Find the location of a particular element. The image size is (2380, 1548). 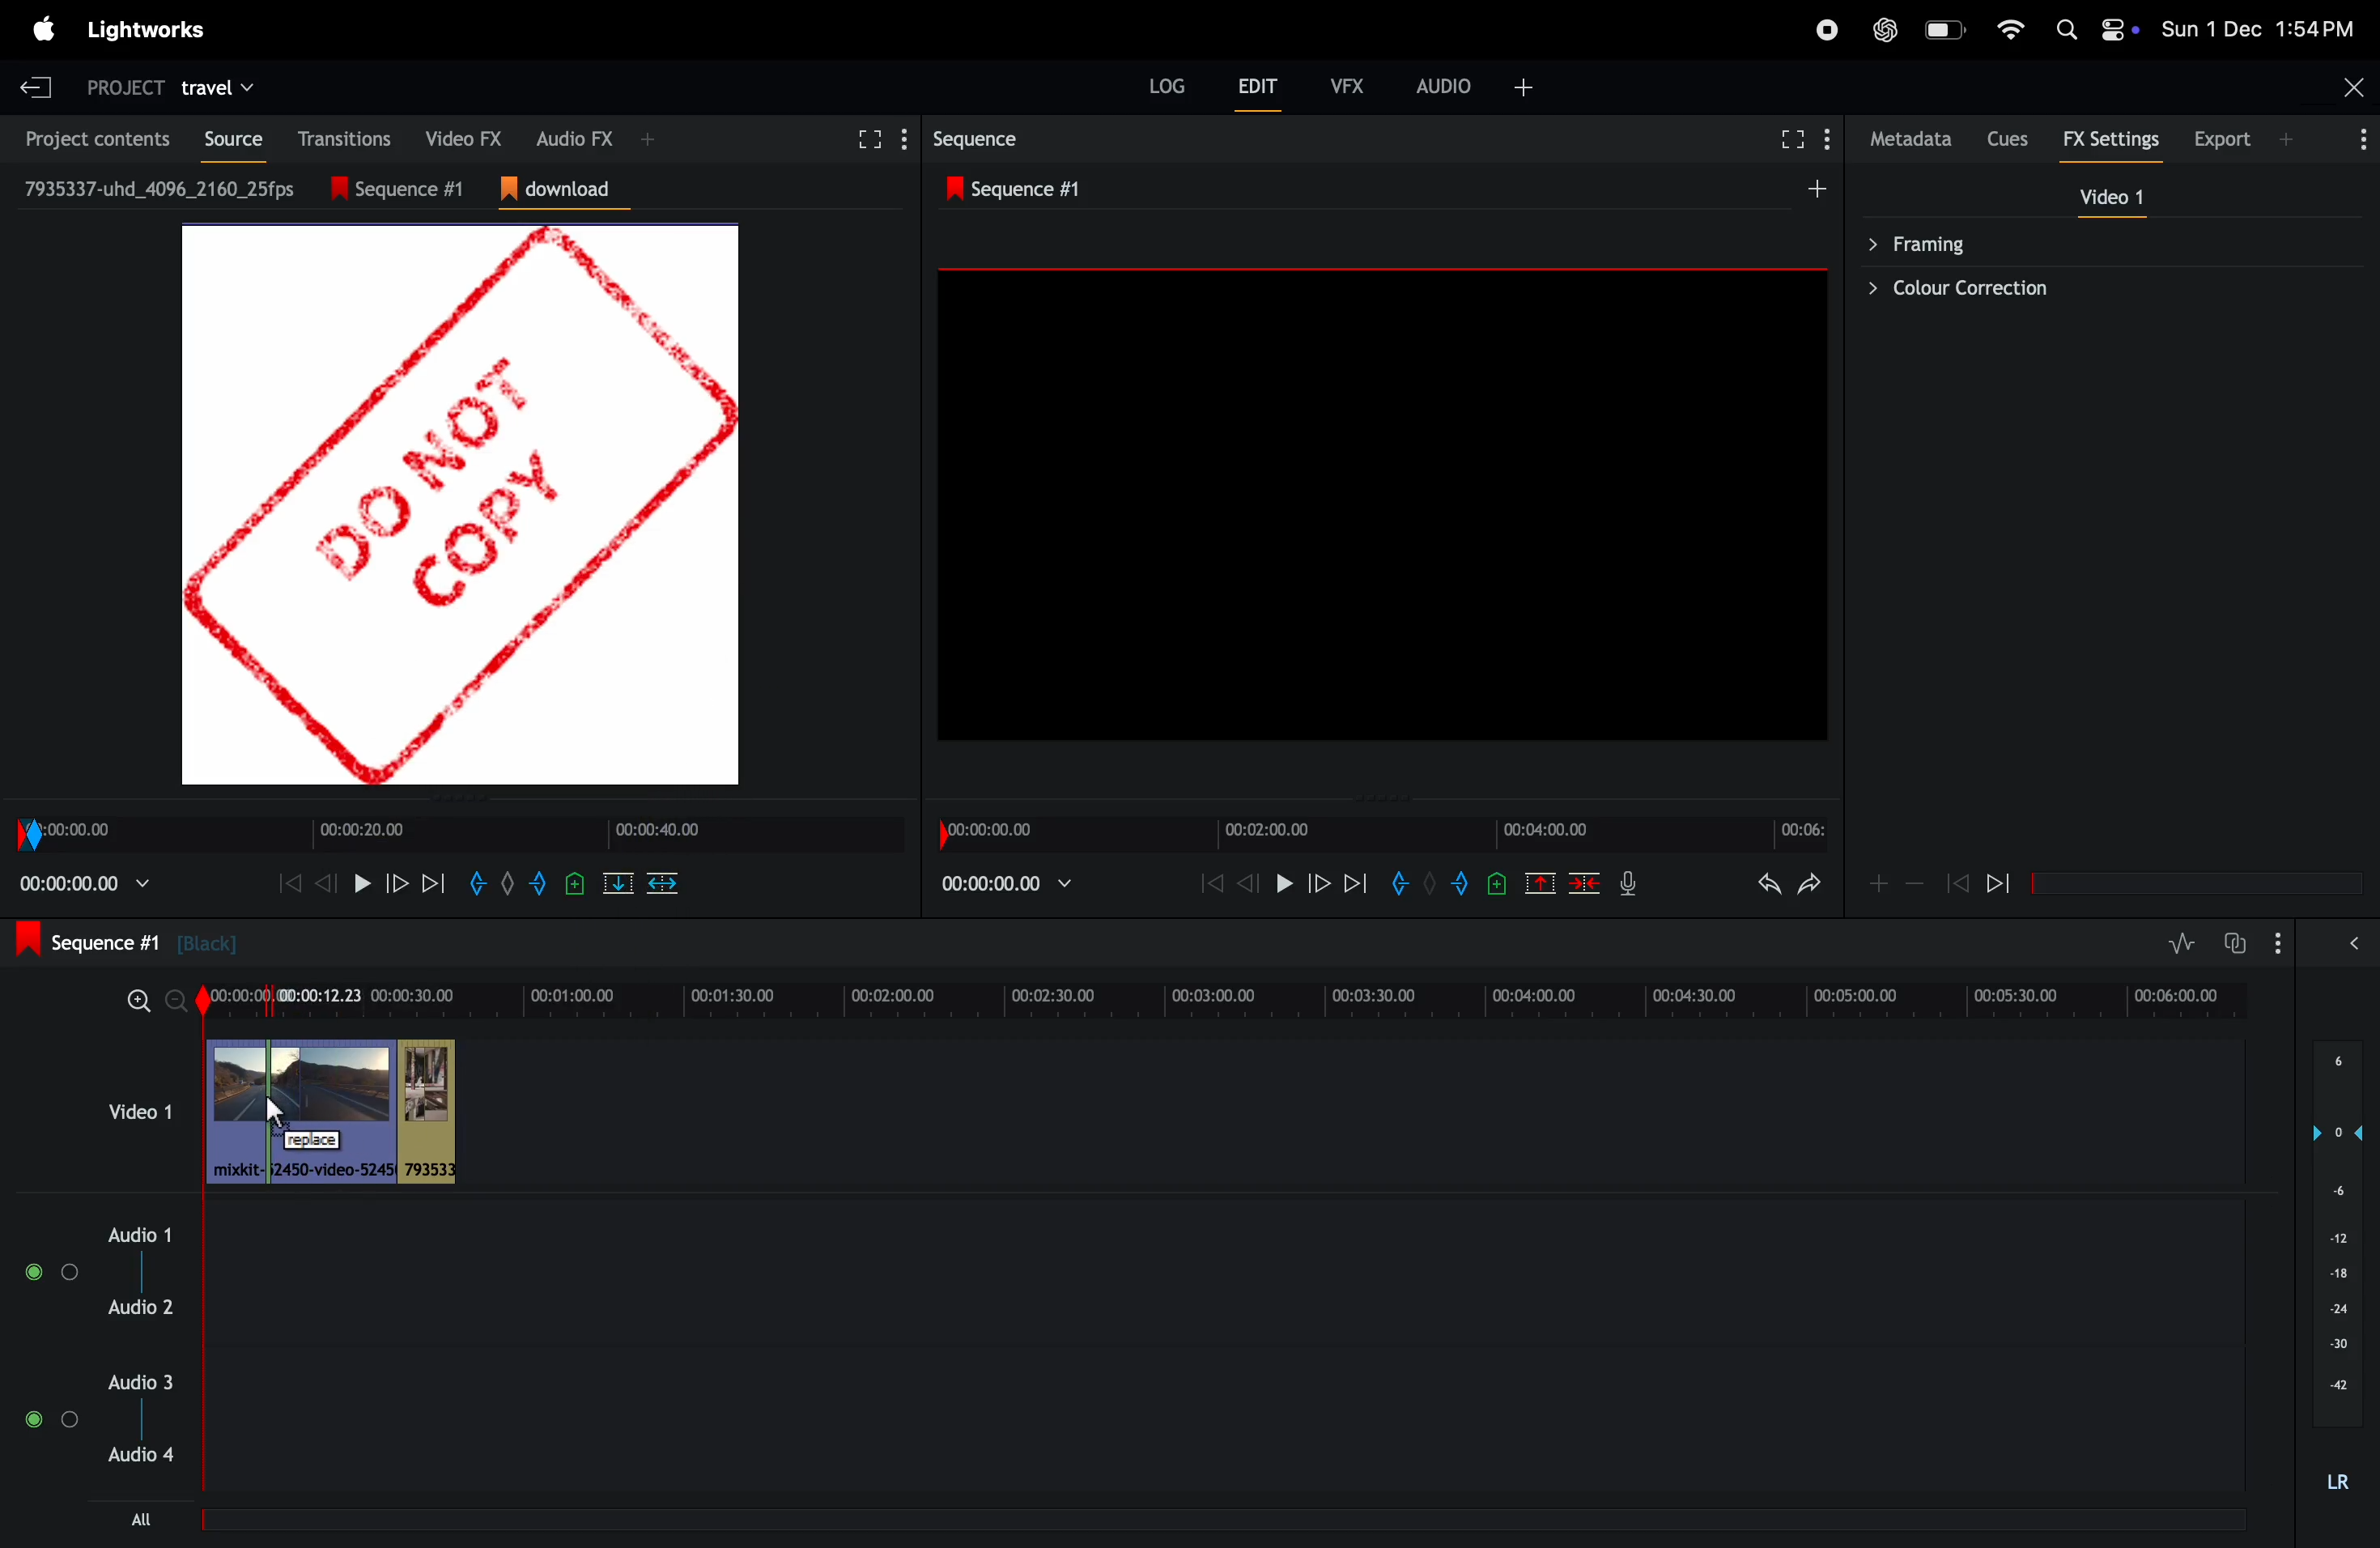

all is located at coordinates (142, 1519).